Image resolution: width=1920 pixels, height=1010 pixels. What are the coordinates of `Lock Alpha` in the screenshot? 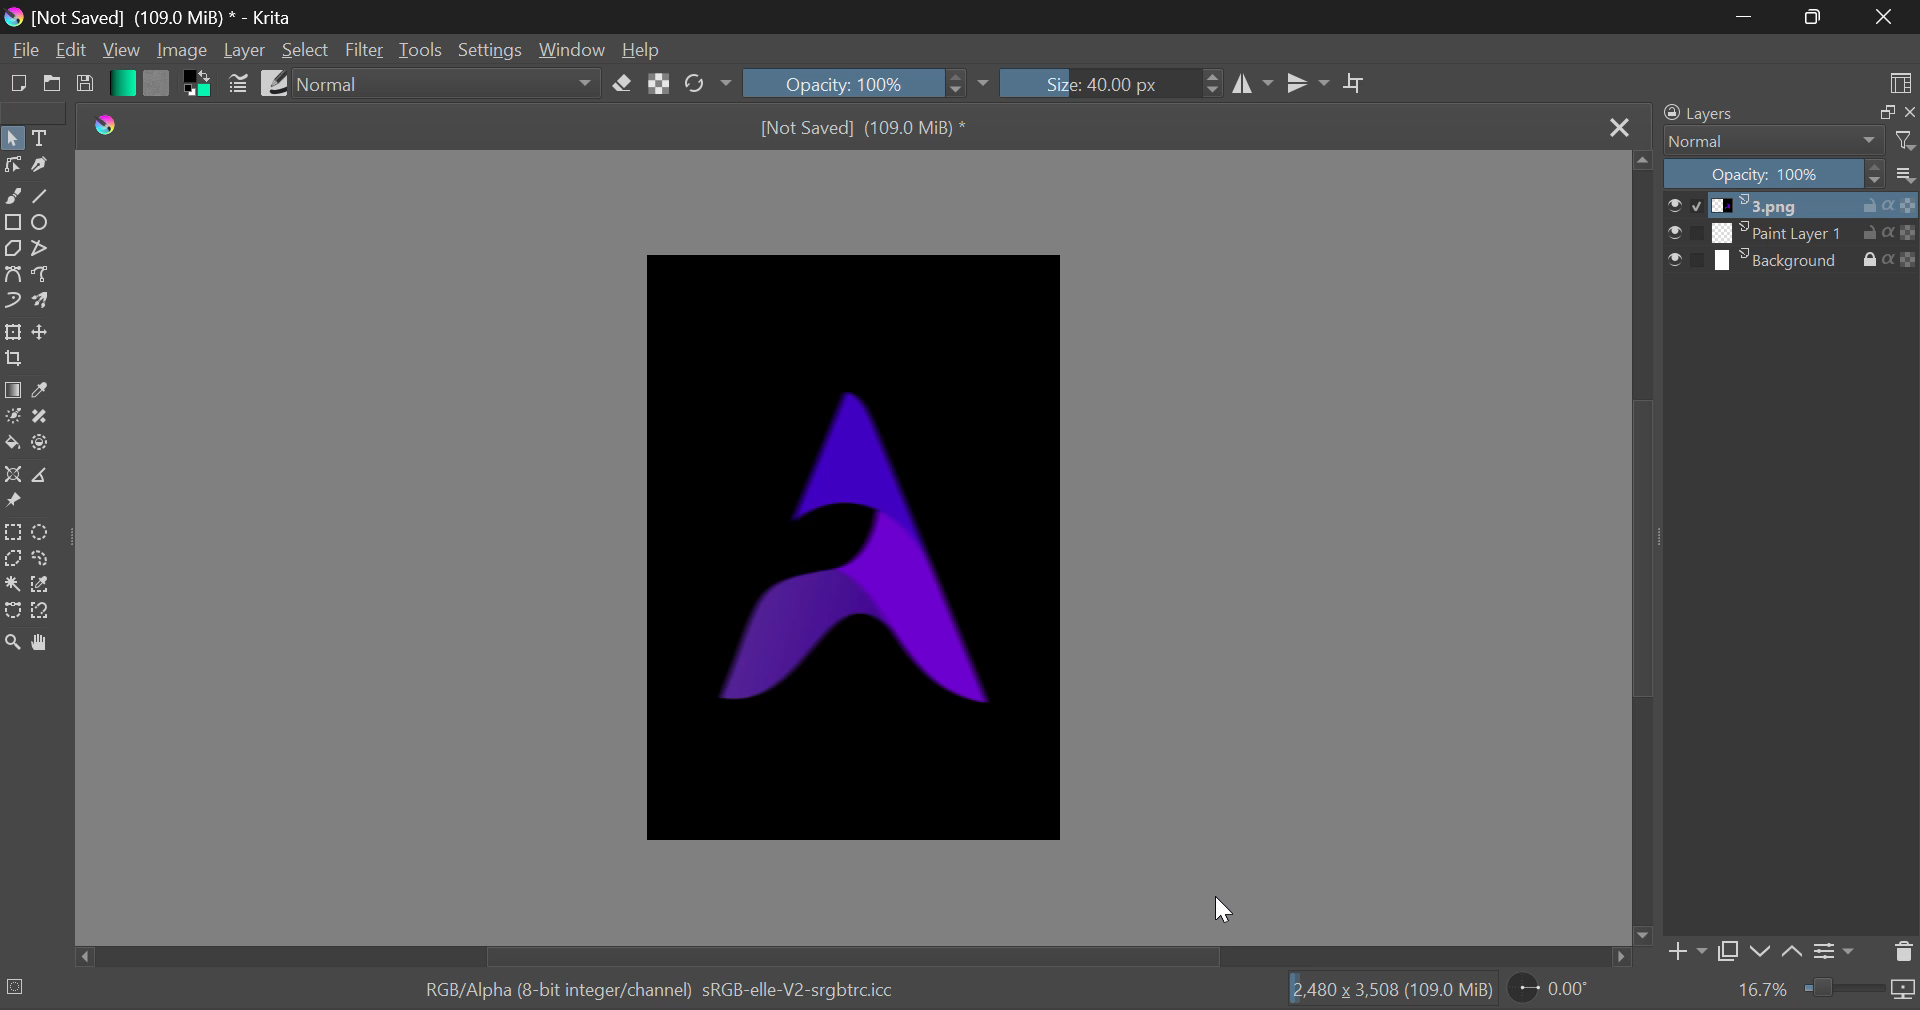 It's located at (660, 82).